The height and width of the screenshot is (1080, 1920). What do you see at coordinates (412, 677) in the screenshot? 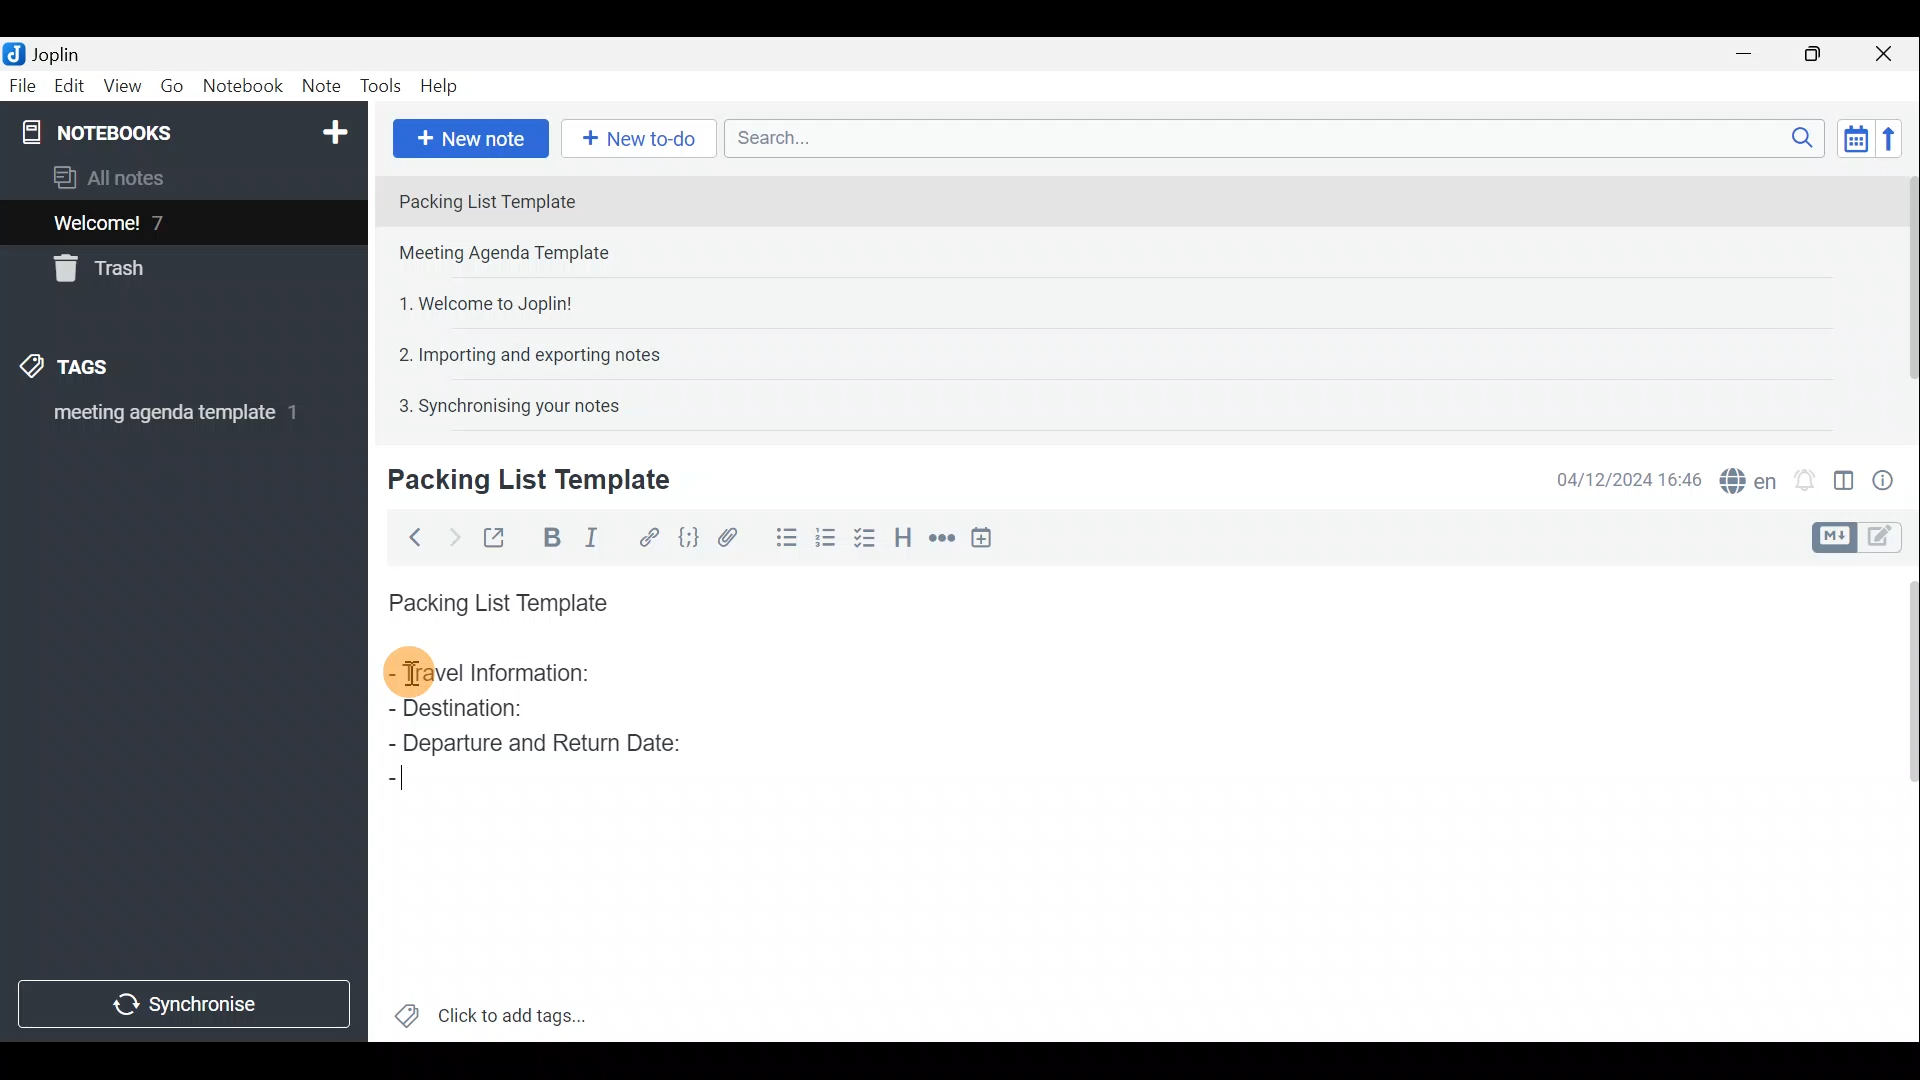
I see `cursor` at bounding box center [412, 677].